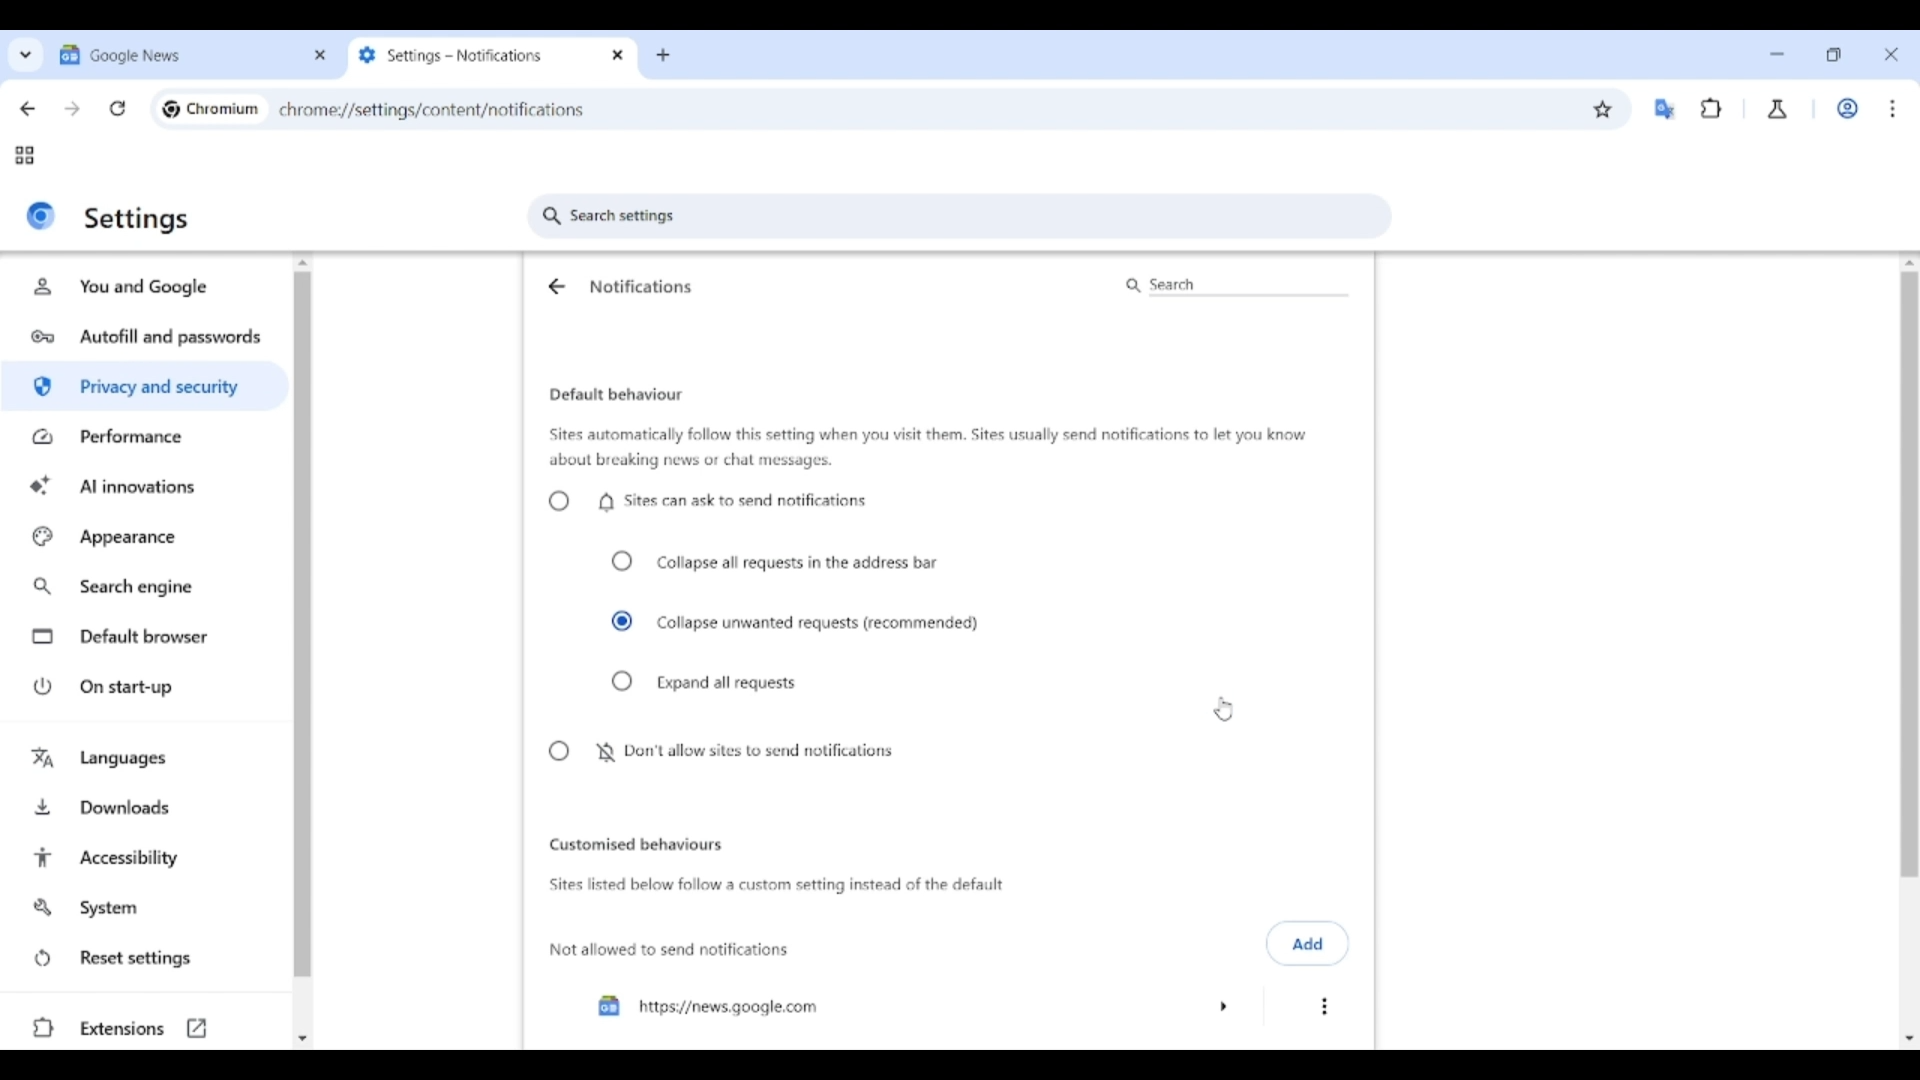 The image size is (1920, 1080). Describe the element at coordinates (148, 686) in the screenshot. I see `On start-up` at that location.